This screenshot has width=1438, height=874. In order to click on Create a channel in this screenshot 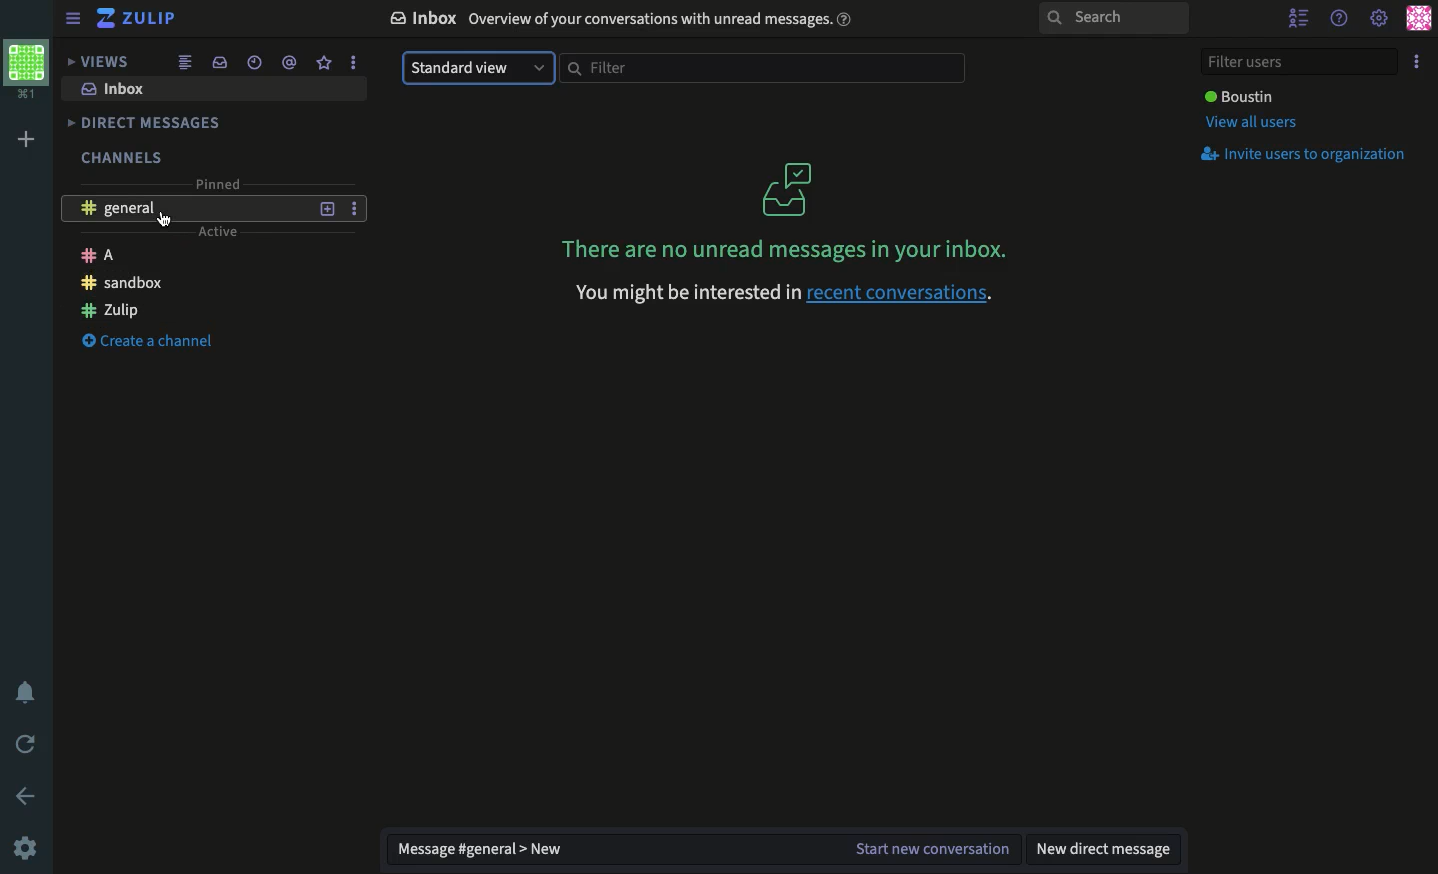, I will do `click(148, 342)`.